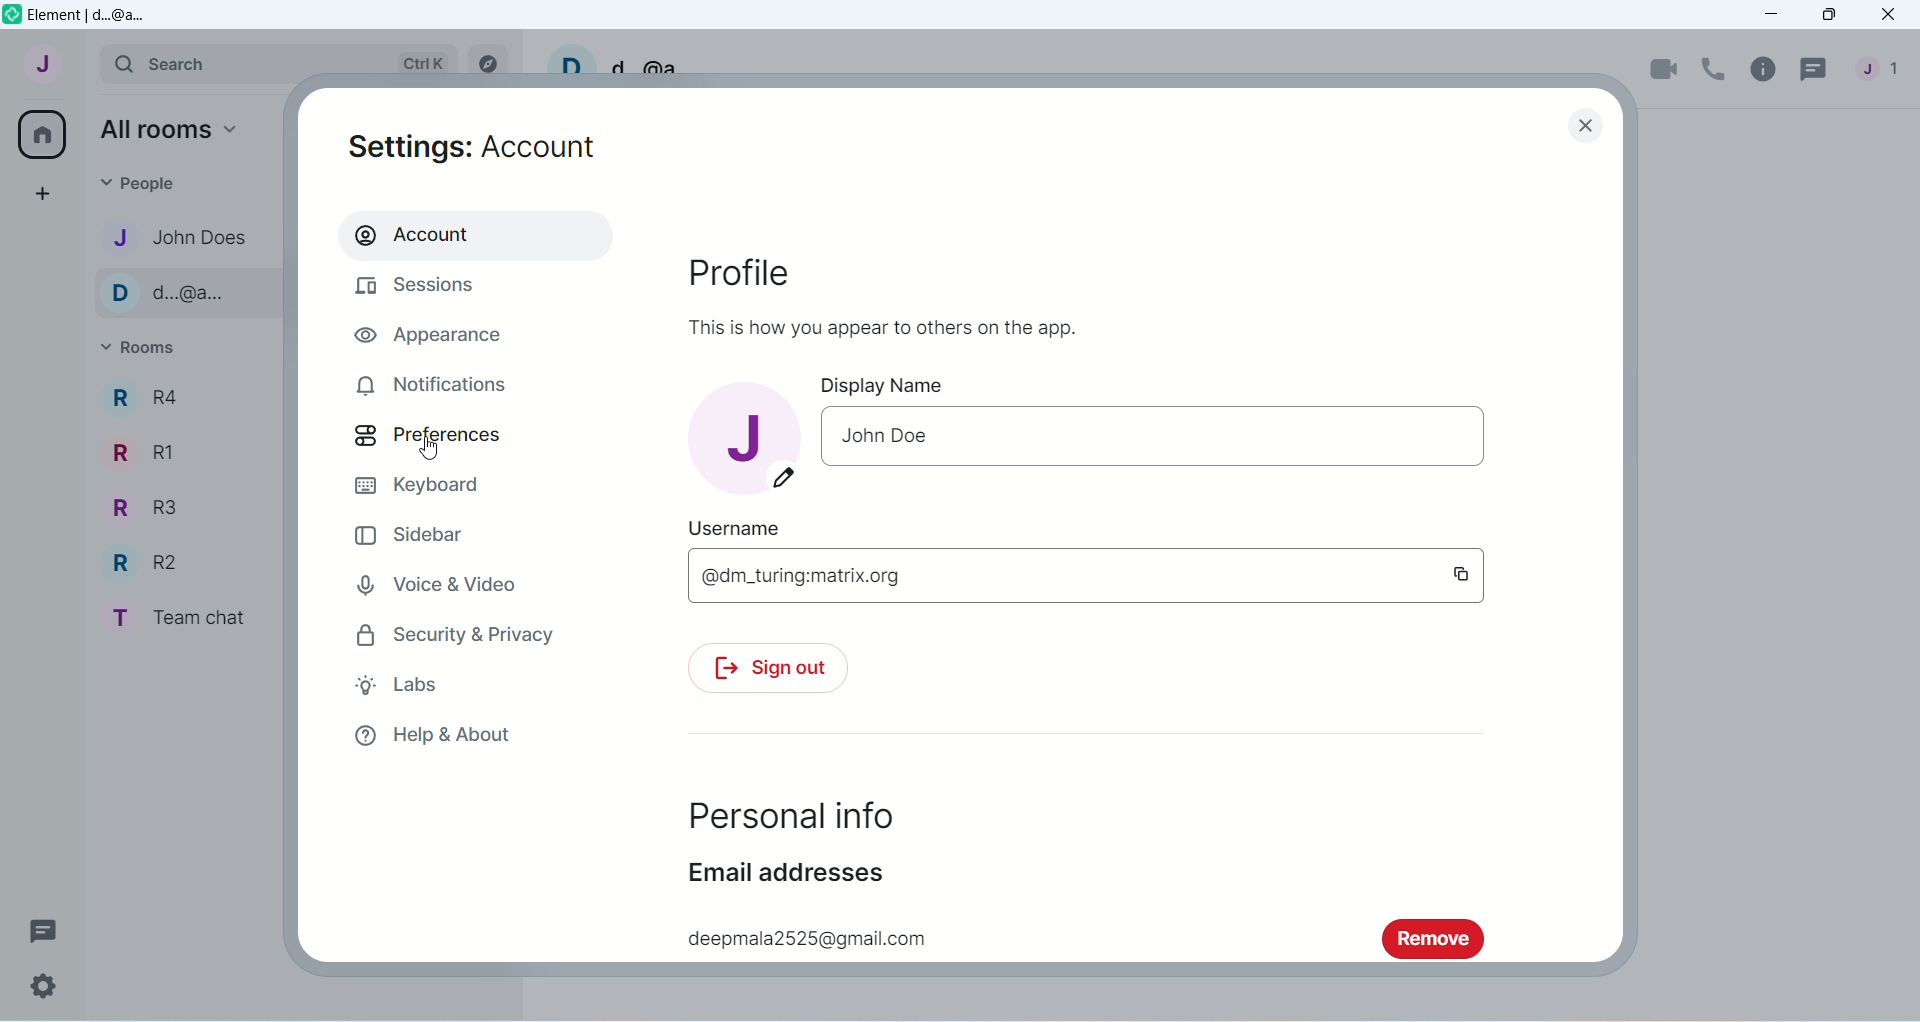 The width and height of the screenshot is (1920, 1022). Describe the element at coordinates (184, 238) in the screenshot. I see `Contact name-john does` at that location.